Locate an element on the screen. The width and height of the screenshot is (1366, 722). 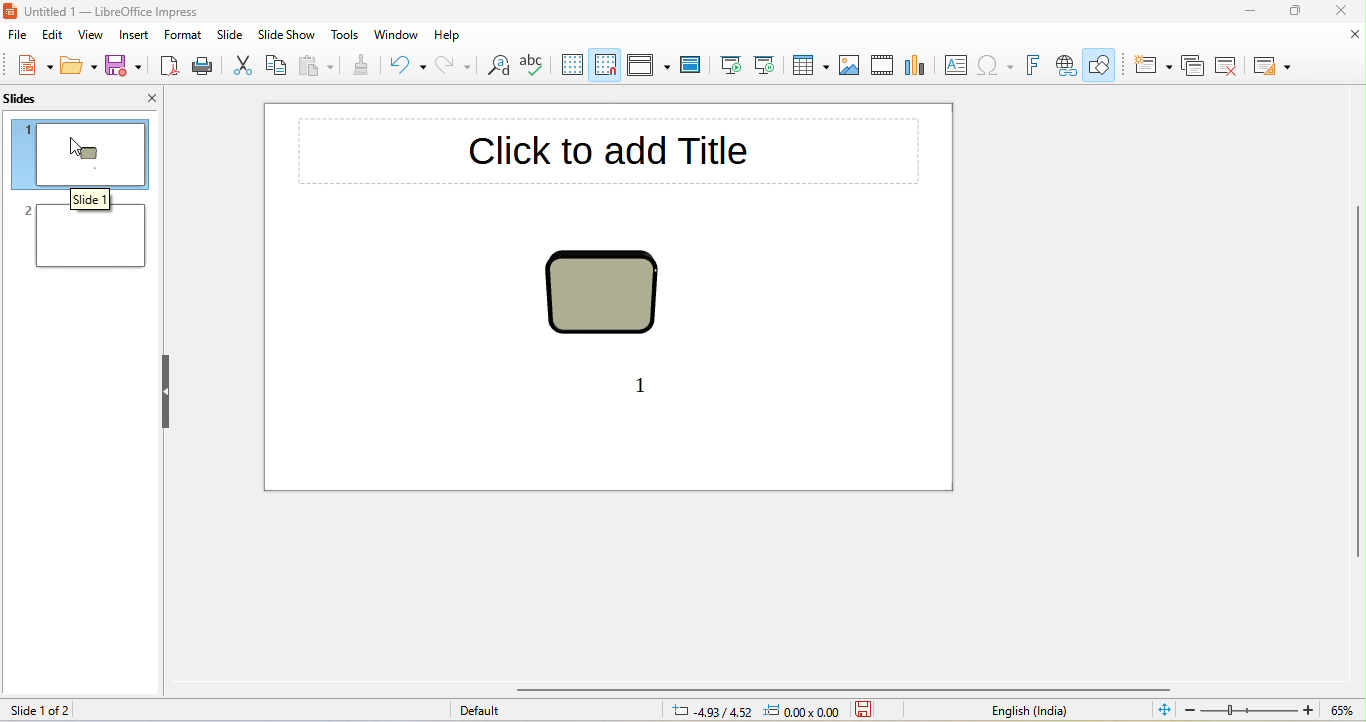
0.00 x0.00 is located at coordinates (805, 711).